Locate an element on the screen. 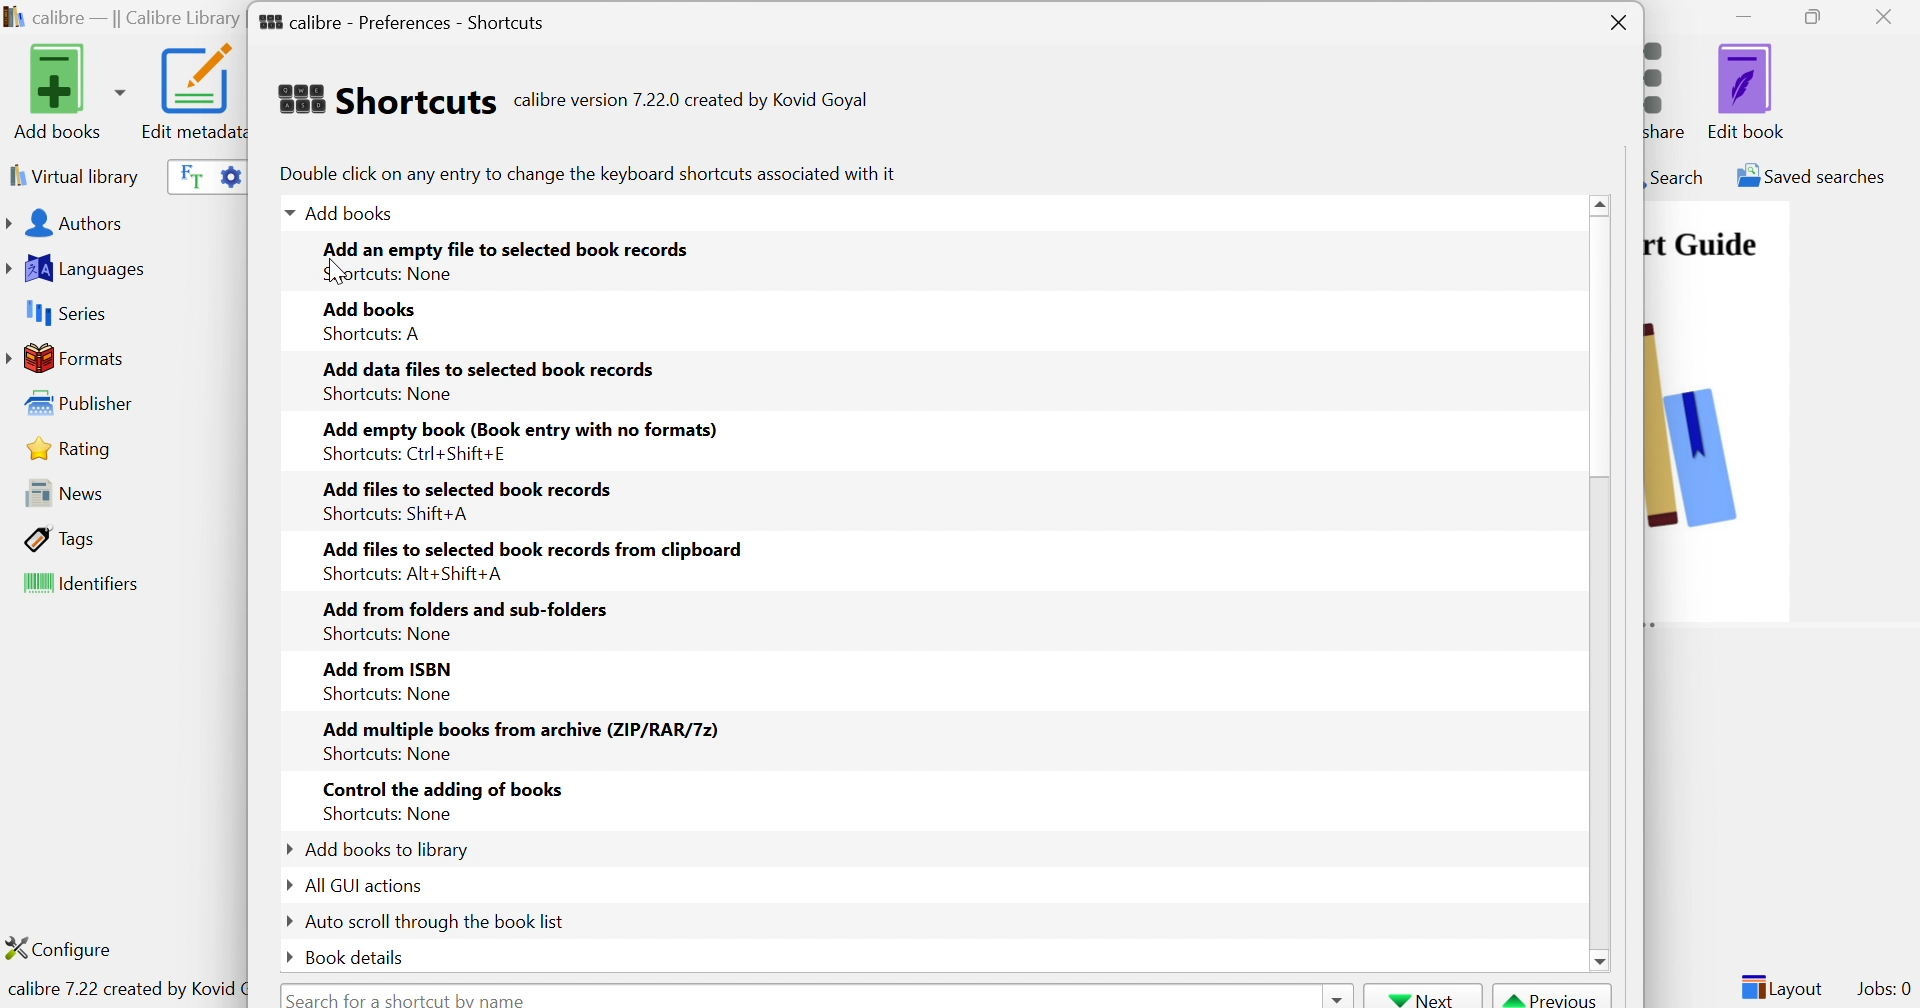  Shortcuts: None is located at coordinates (387, 695).